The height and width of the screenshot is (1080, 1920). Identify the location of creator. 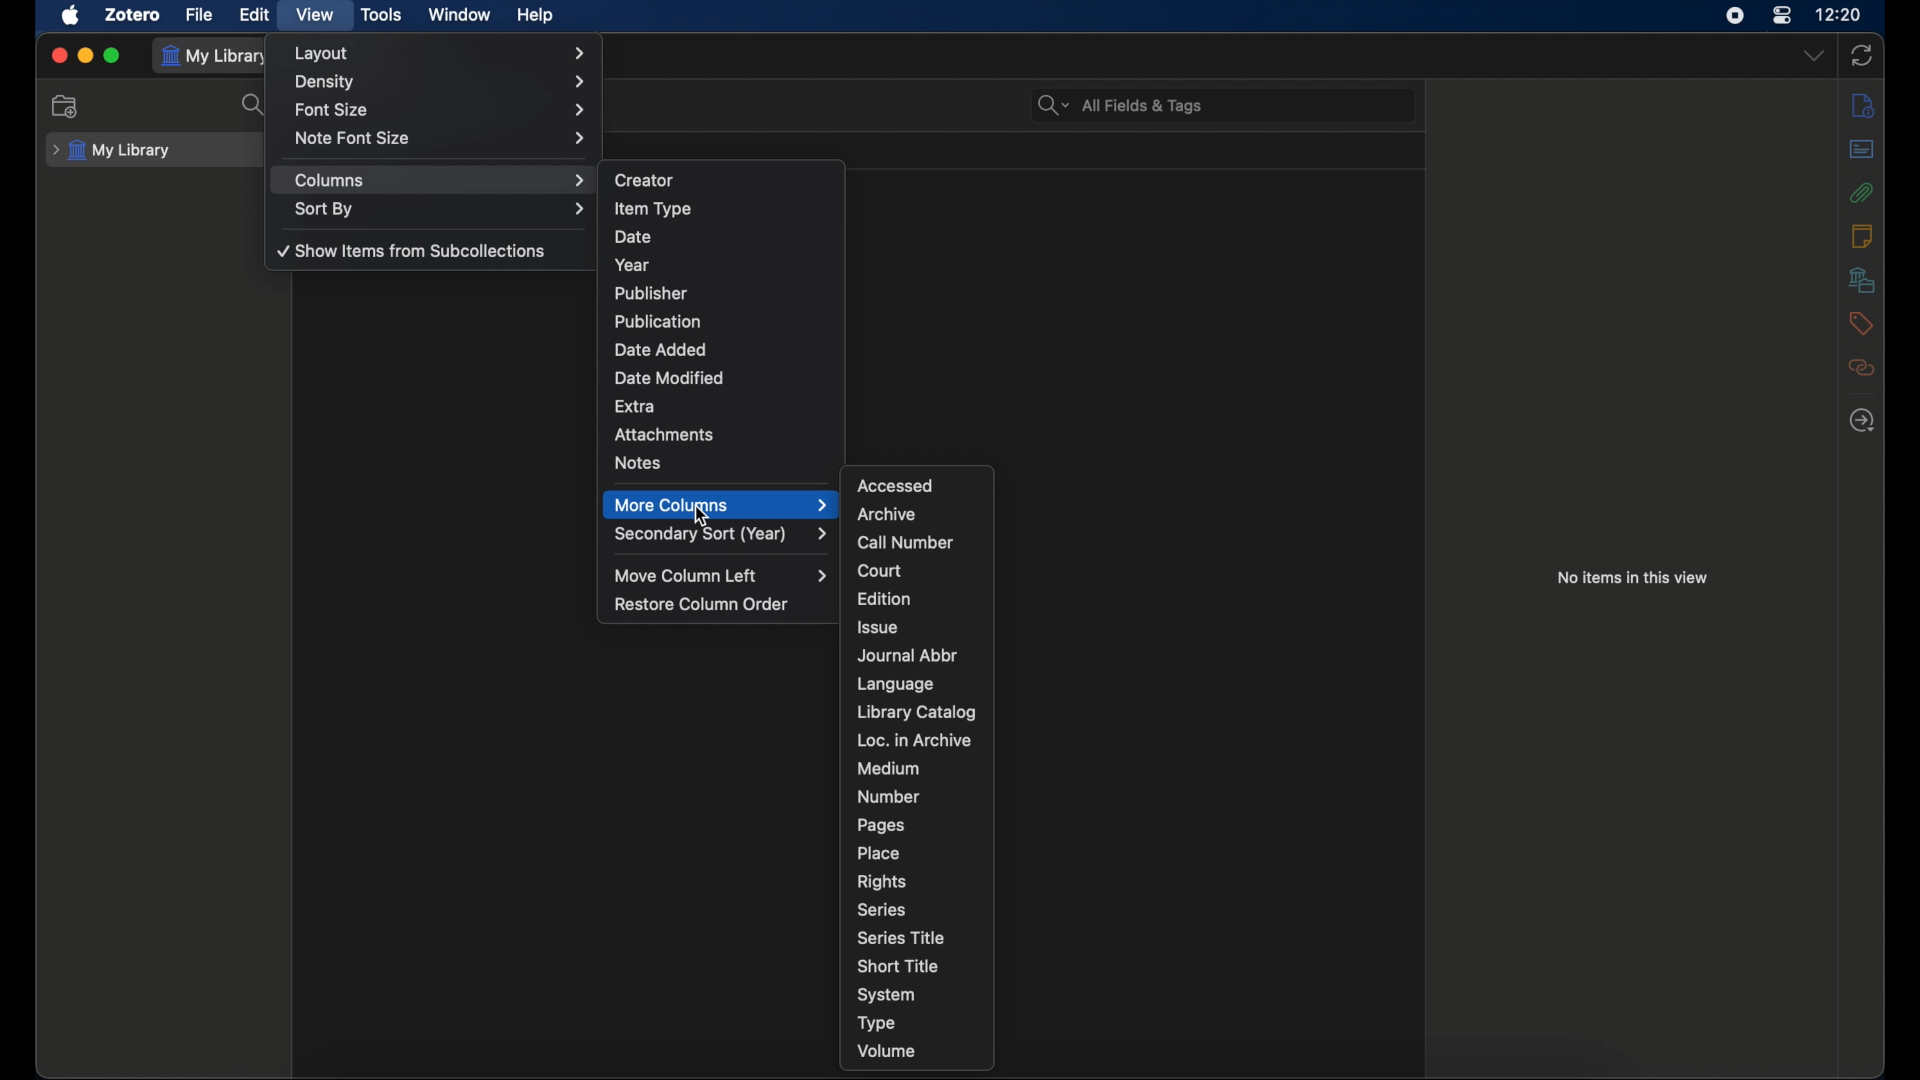
(642, 181).